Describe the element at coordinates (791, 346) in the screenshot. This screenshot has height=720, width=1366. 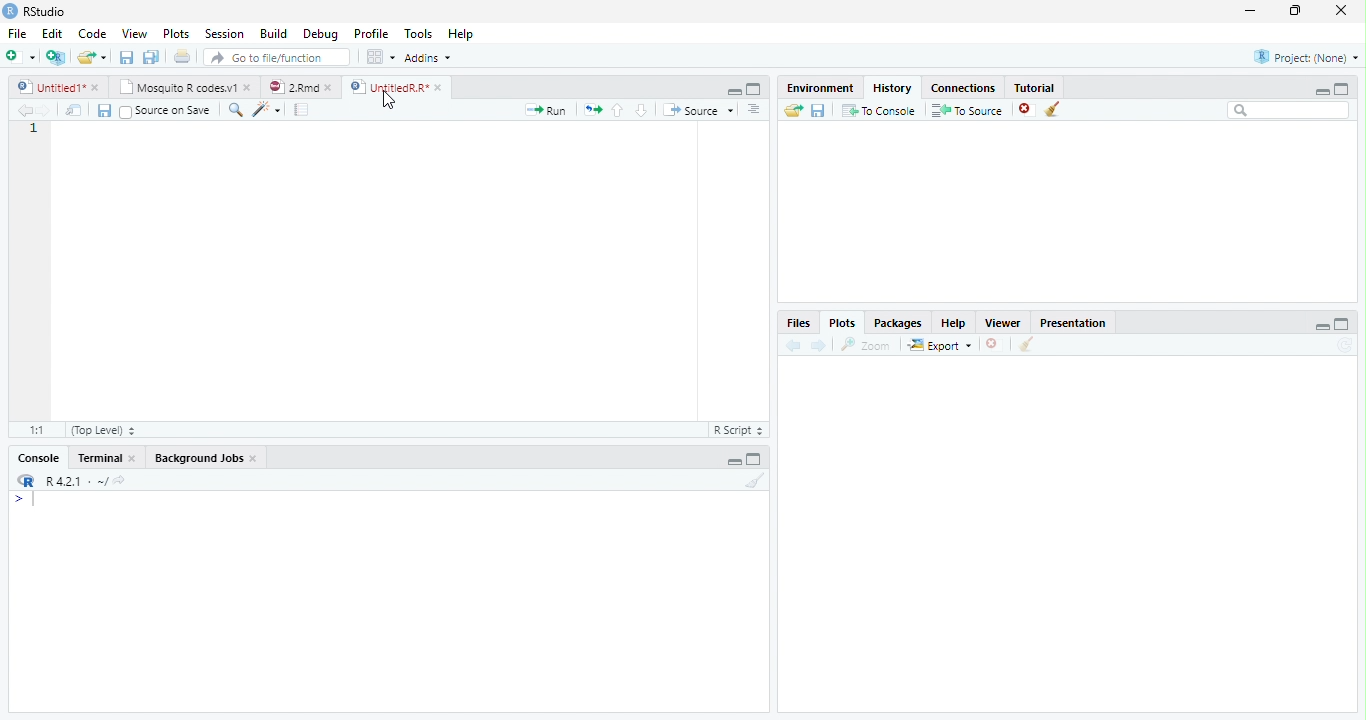
I see `Back` at that location.